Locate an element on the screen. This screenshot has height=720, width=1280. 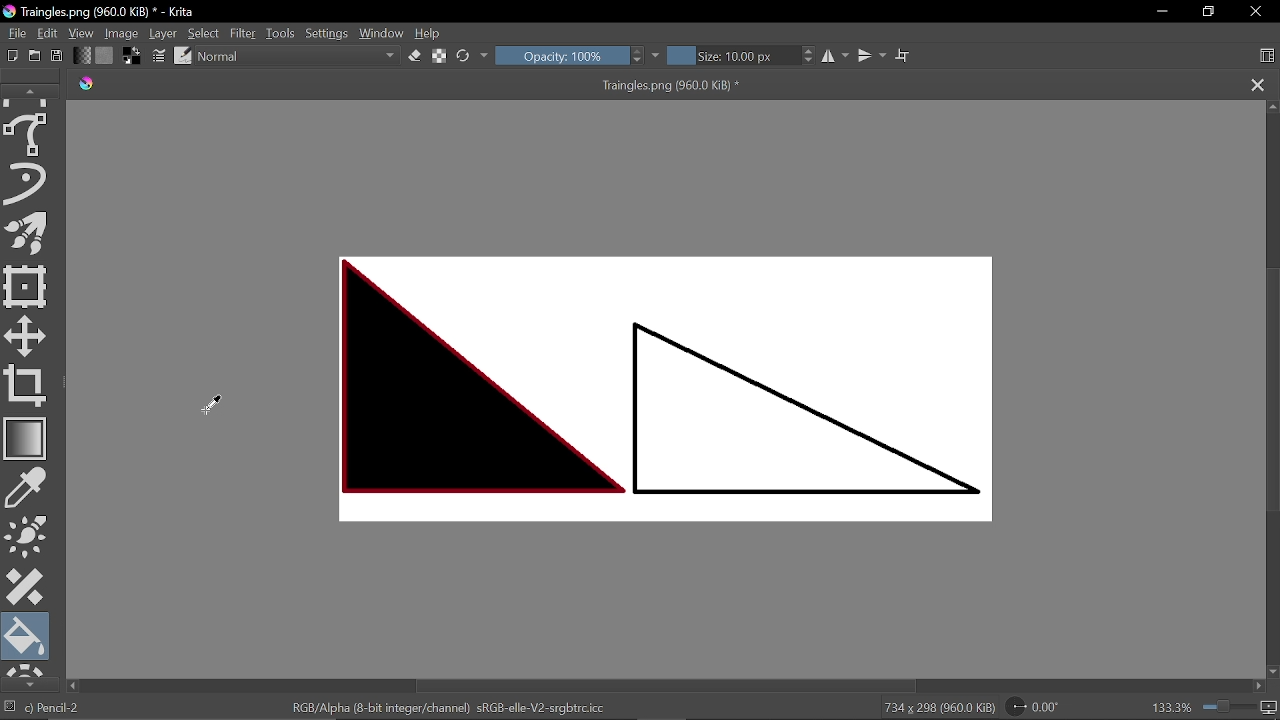
cursor is located at coordinates (208, 402).